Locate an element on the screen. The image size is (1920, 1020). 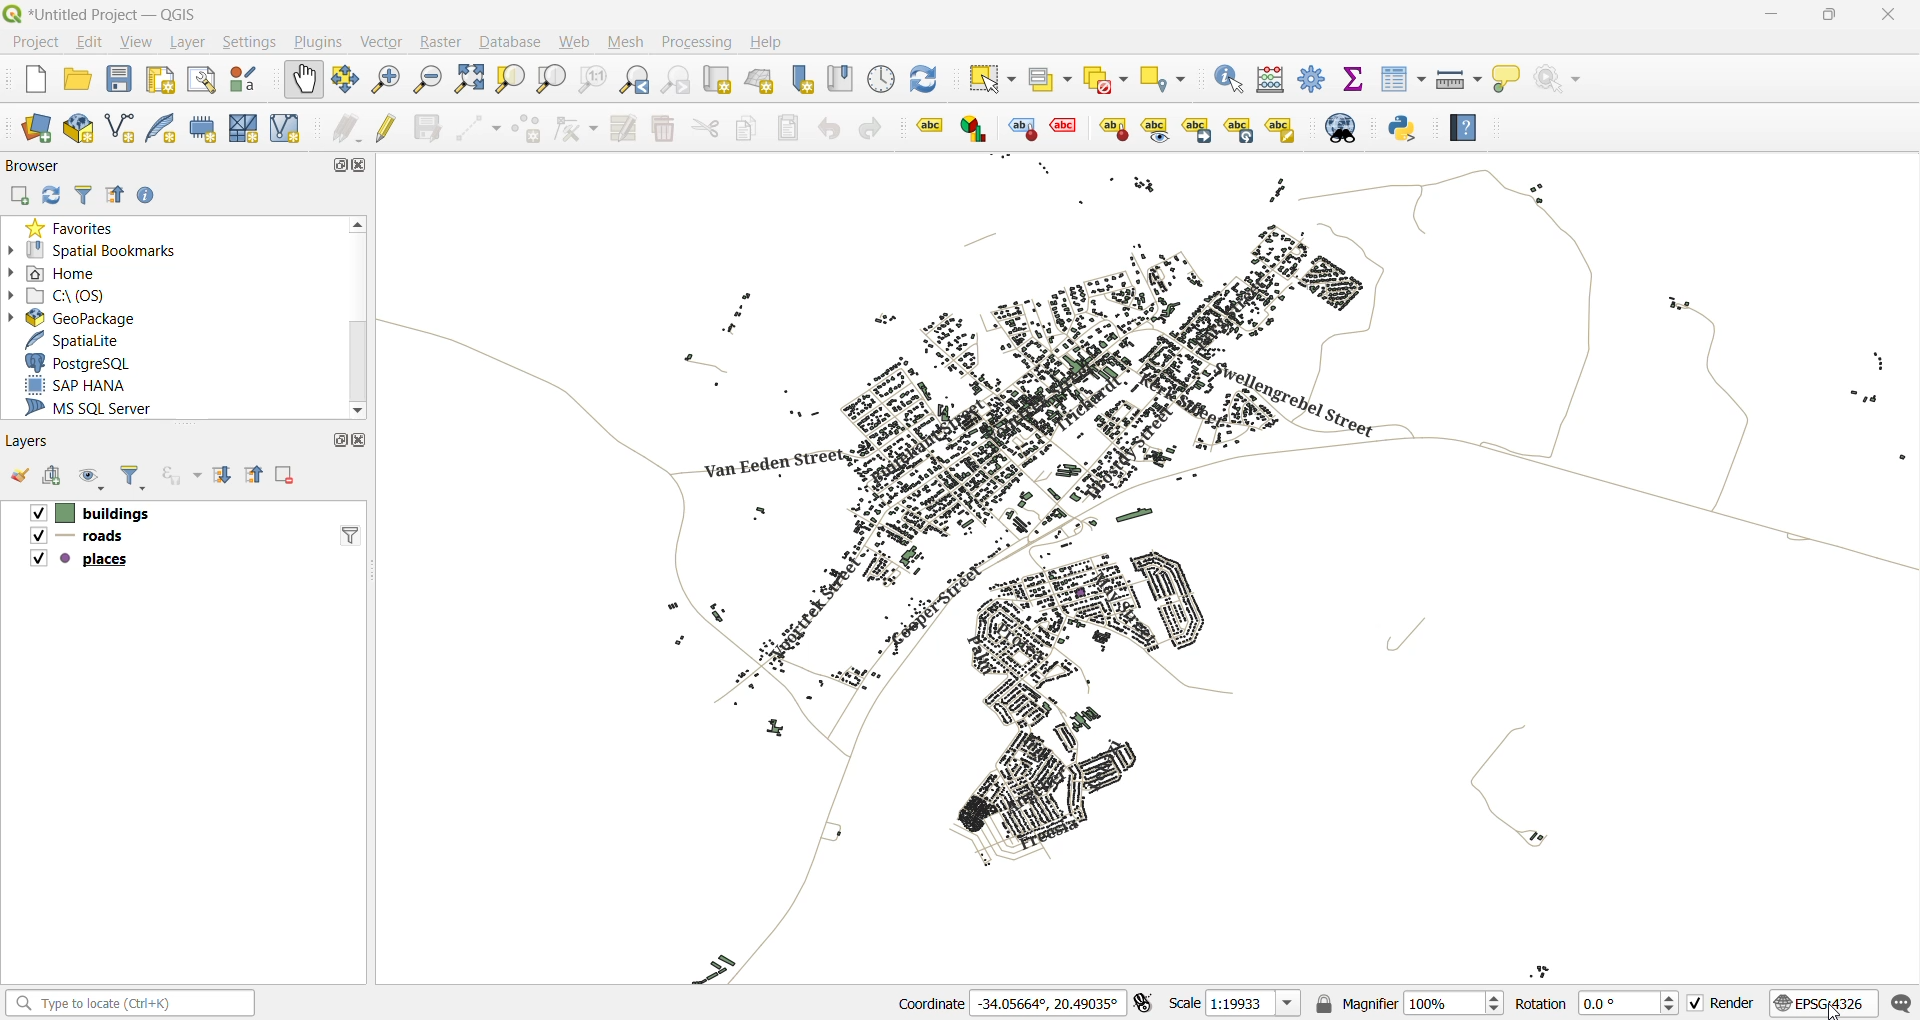
postgresql is located at coordinates (84, 365).